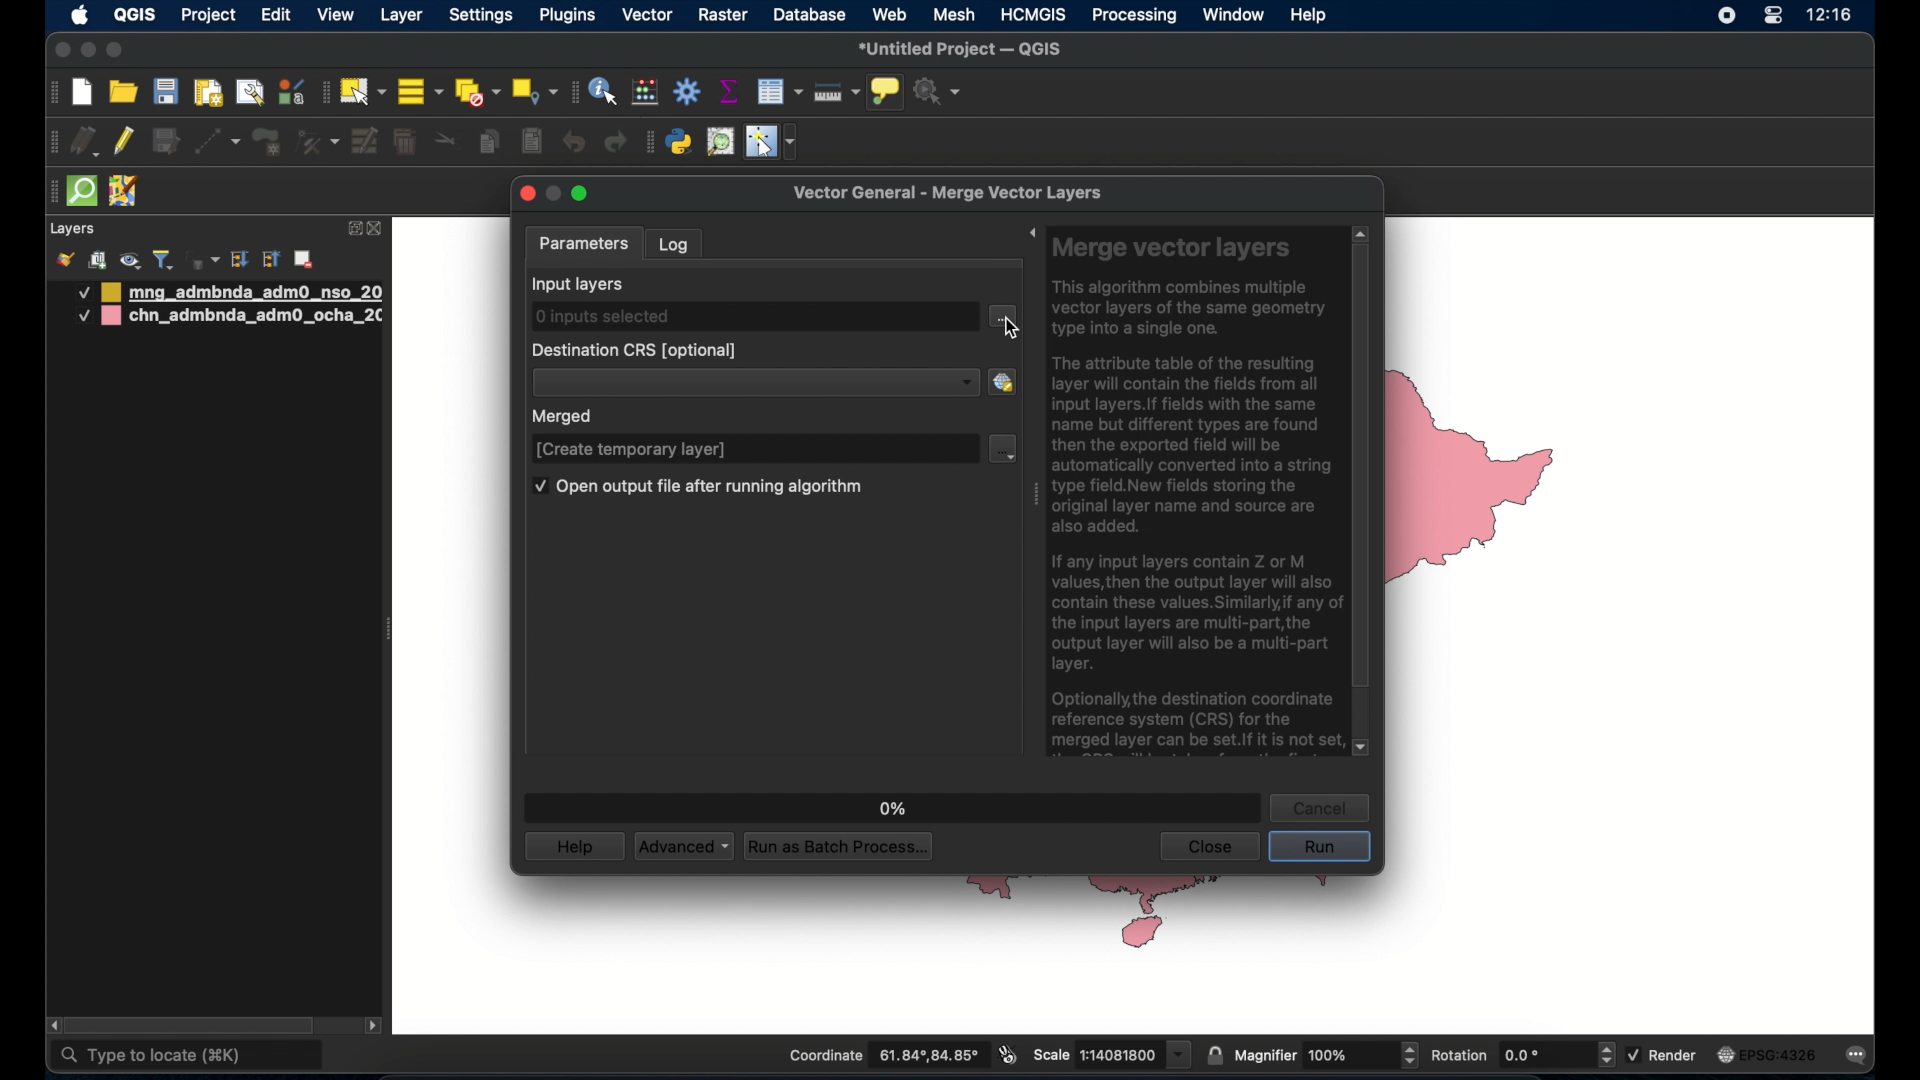 This screenshot has height=1080, width=1920. I want to click on [create temporary layer], so click(631, 449).